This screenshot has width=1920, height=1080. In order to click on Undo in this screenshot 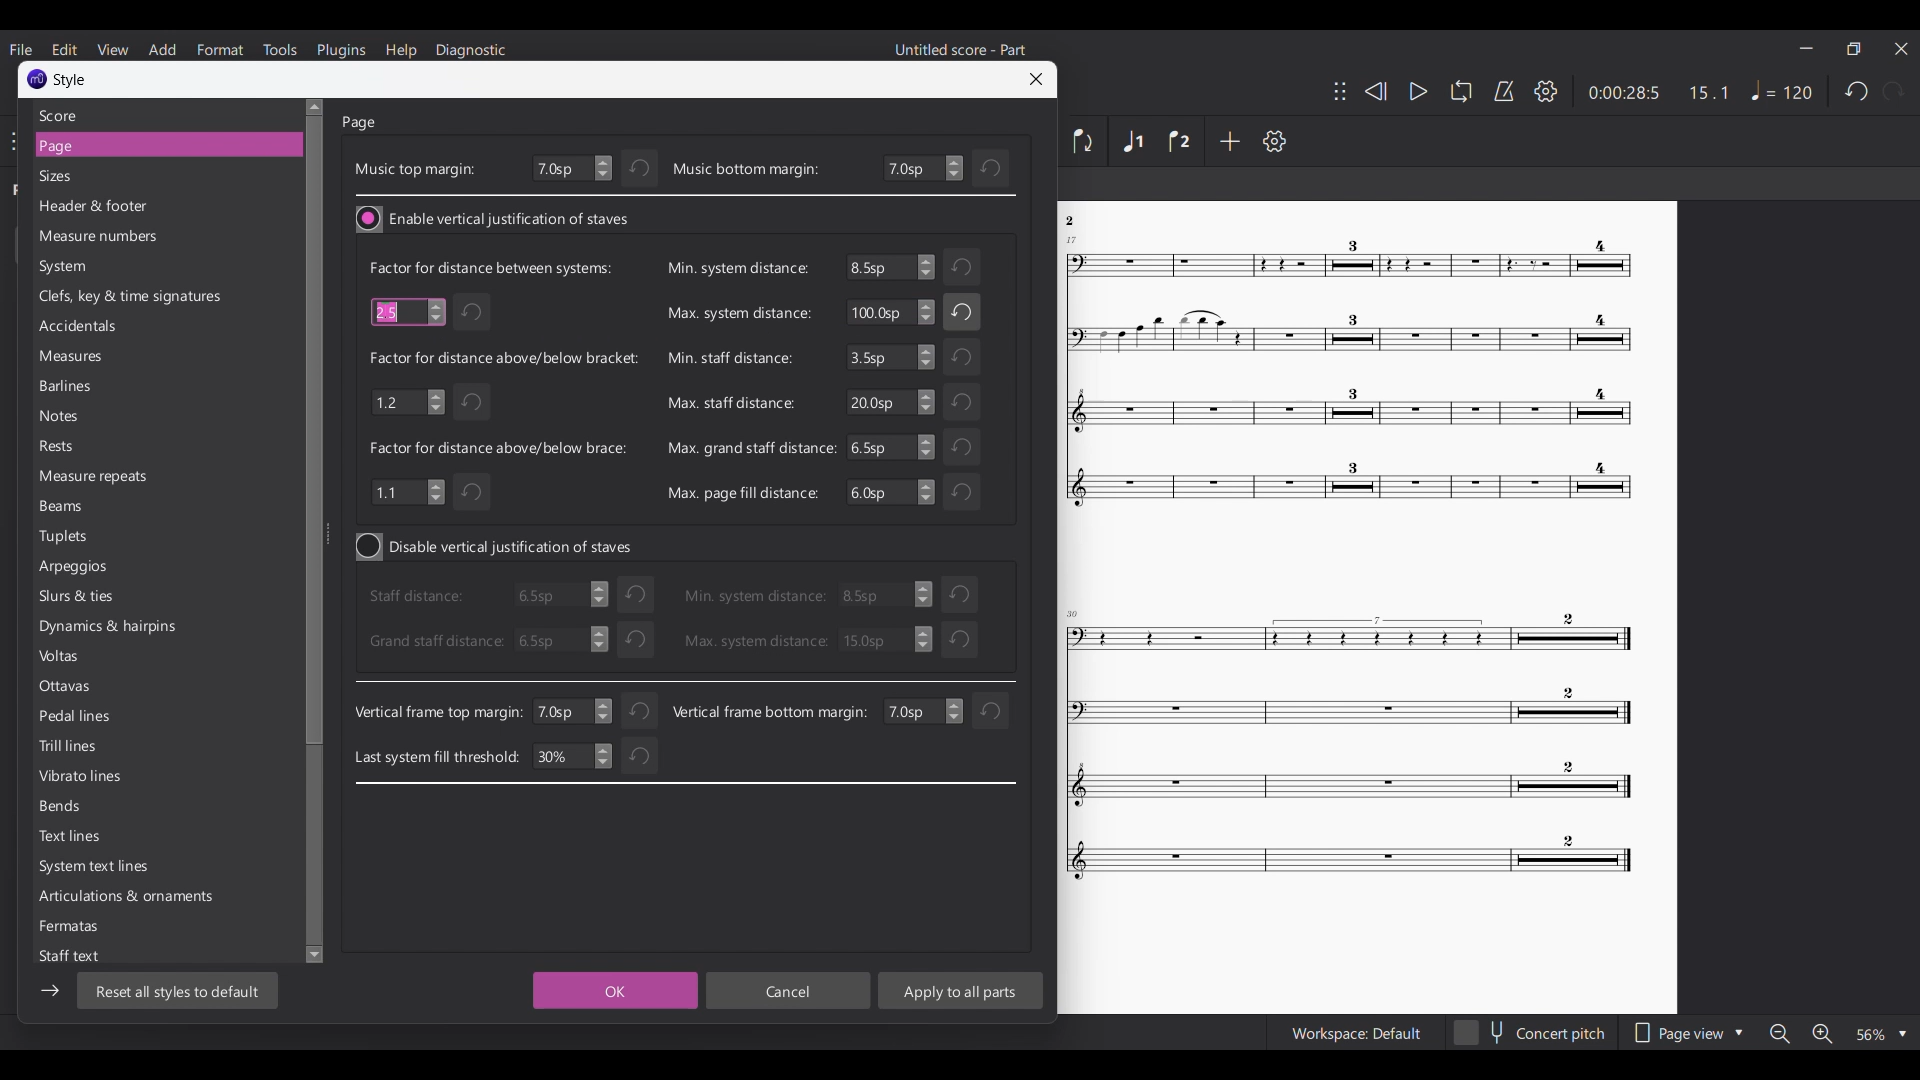, I will do `click(962, 357)`.